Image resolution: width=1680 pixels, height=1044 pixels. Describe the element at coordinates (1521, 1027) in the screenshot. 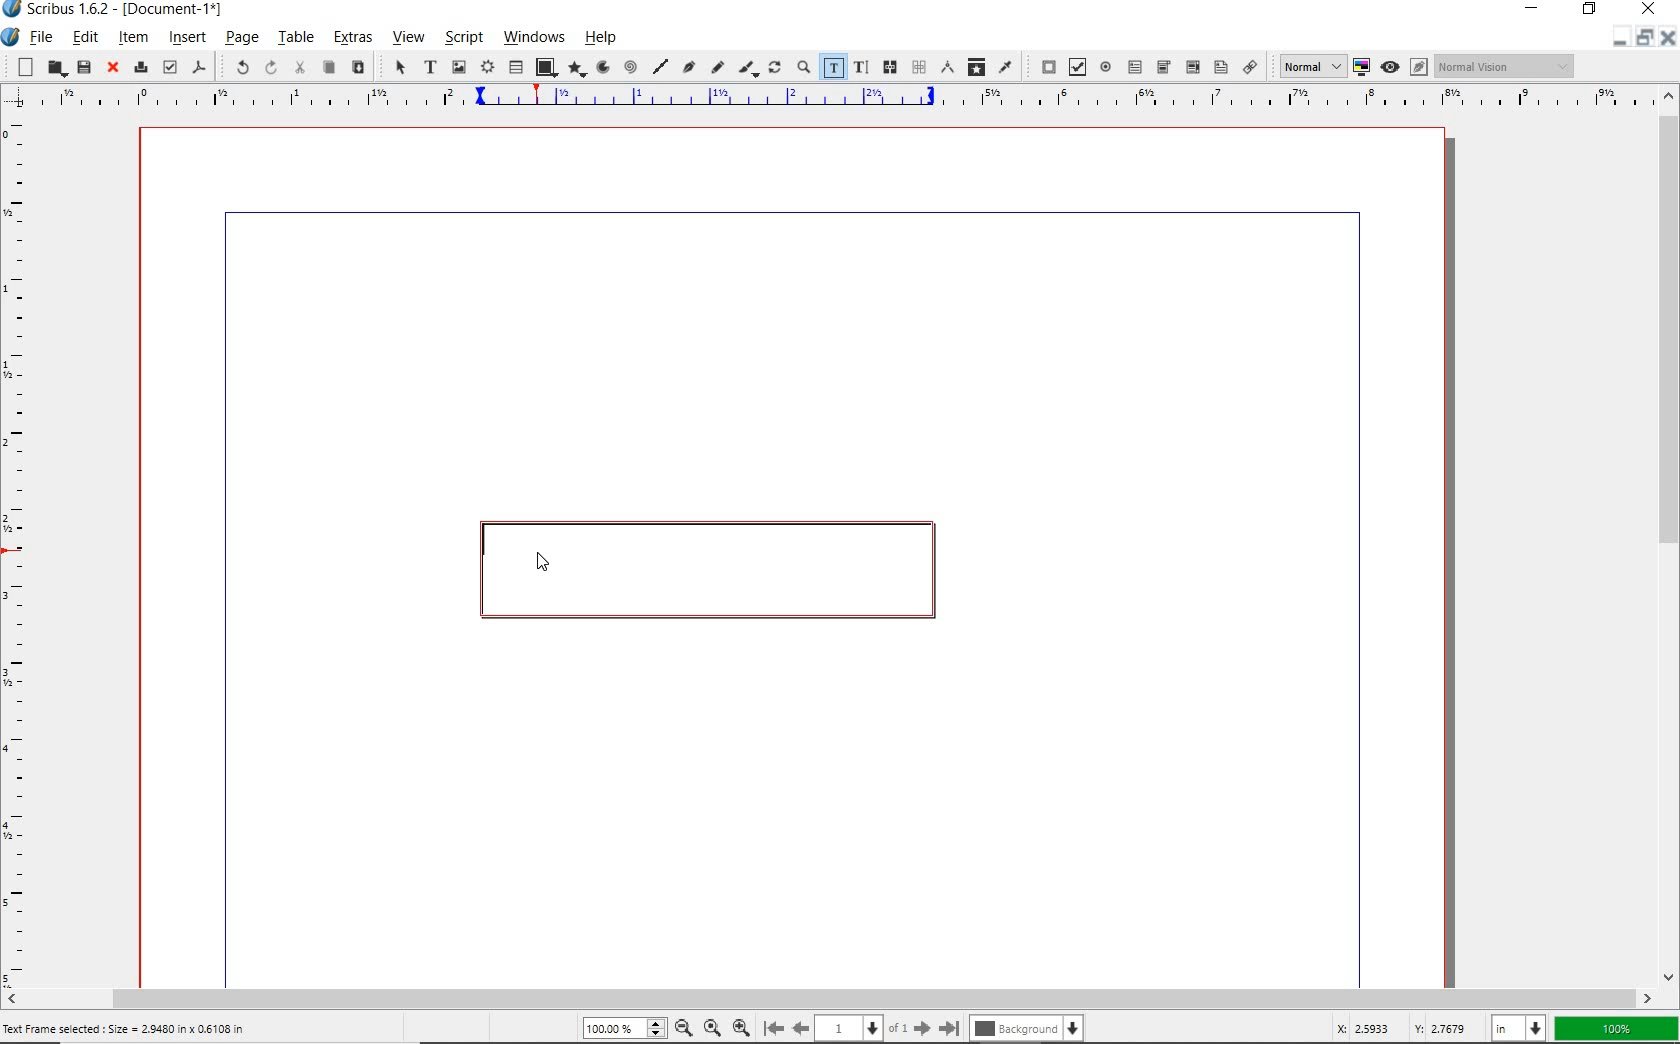

I see `in` at that location.